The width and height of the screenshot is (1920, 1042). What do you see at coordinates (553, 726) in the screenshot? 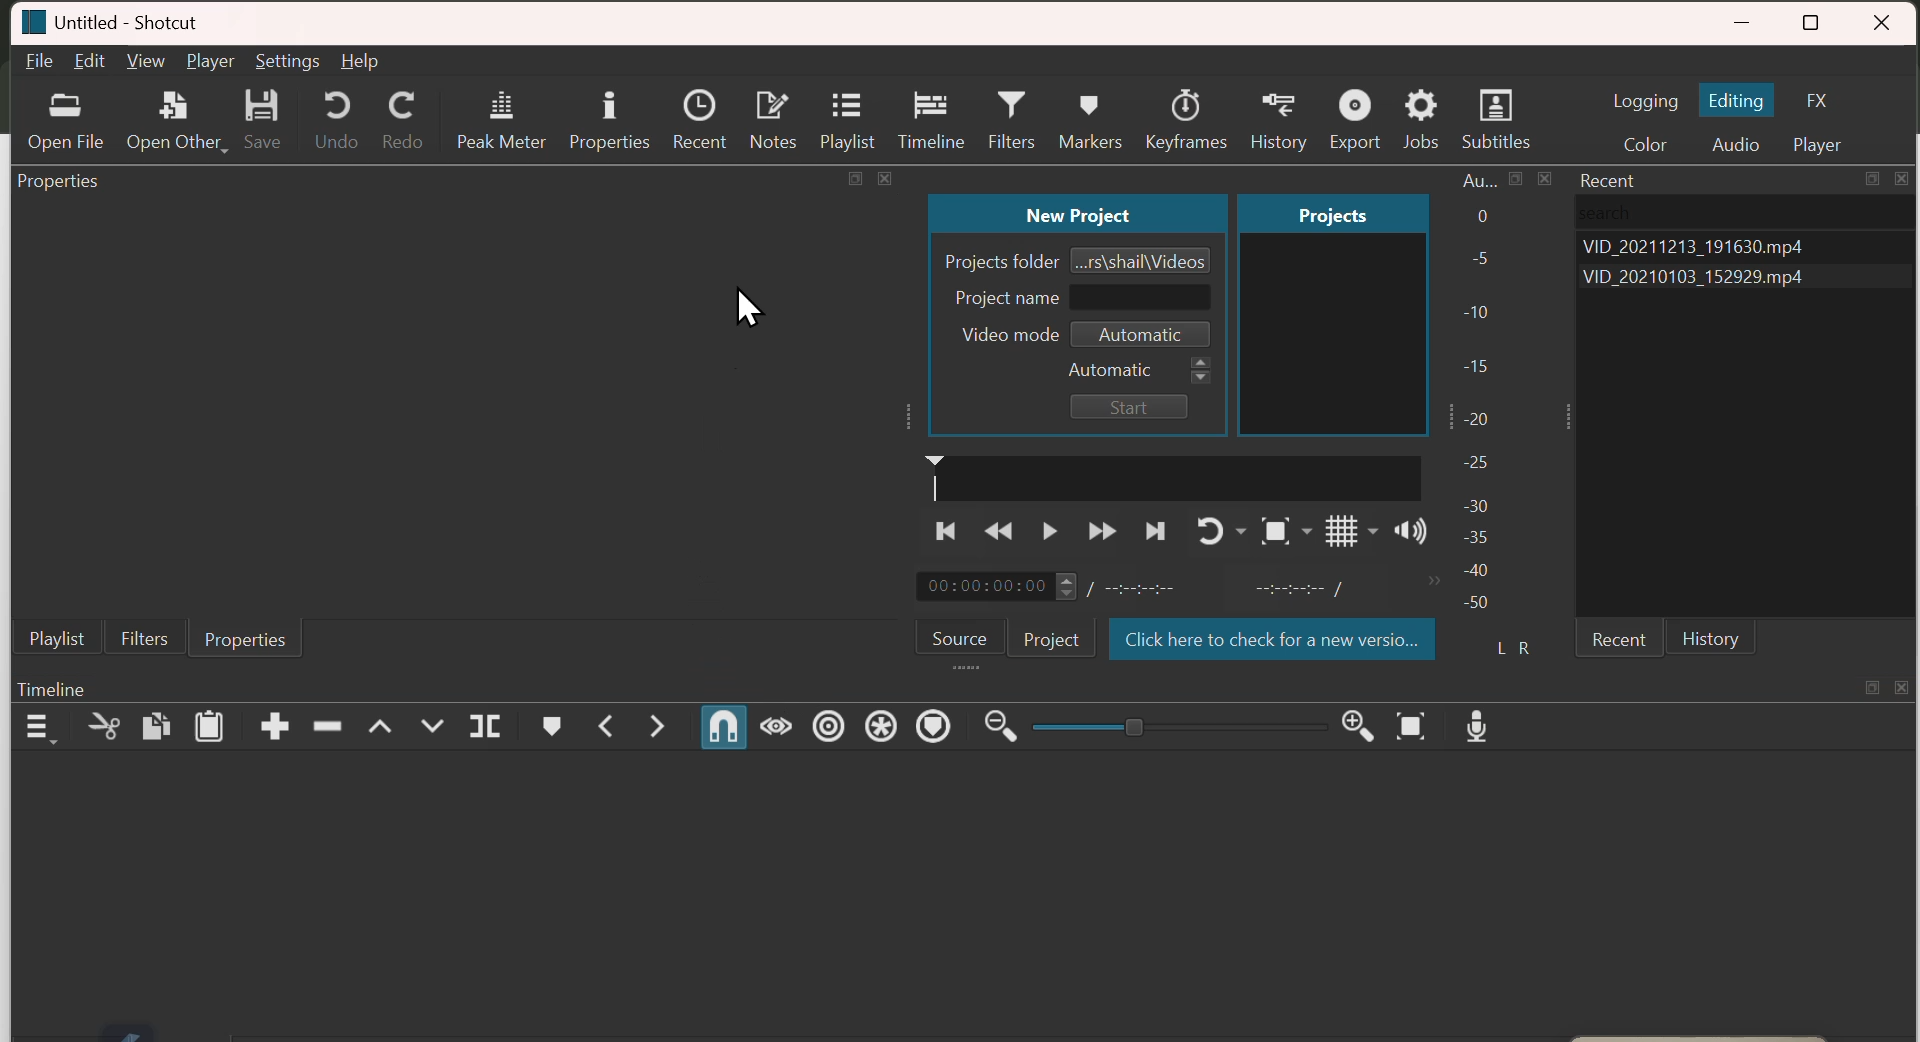
I see `Edit/create Marker` at bounding box center [553, 726].